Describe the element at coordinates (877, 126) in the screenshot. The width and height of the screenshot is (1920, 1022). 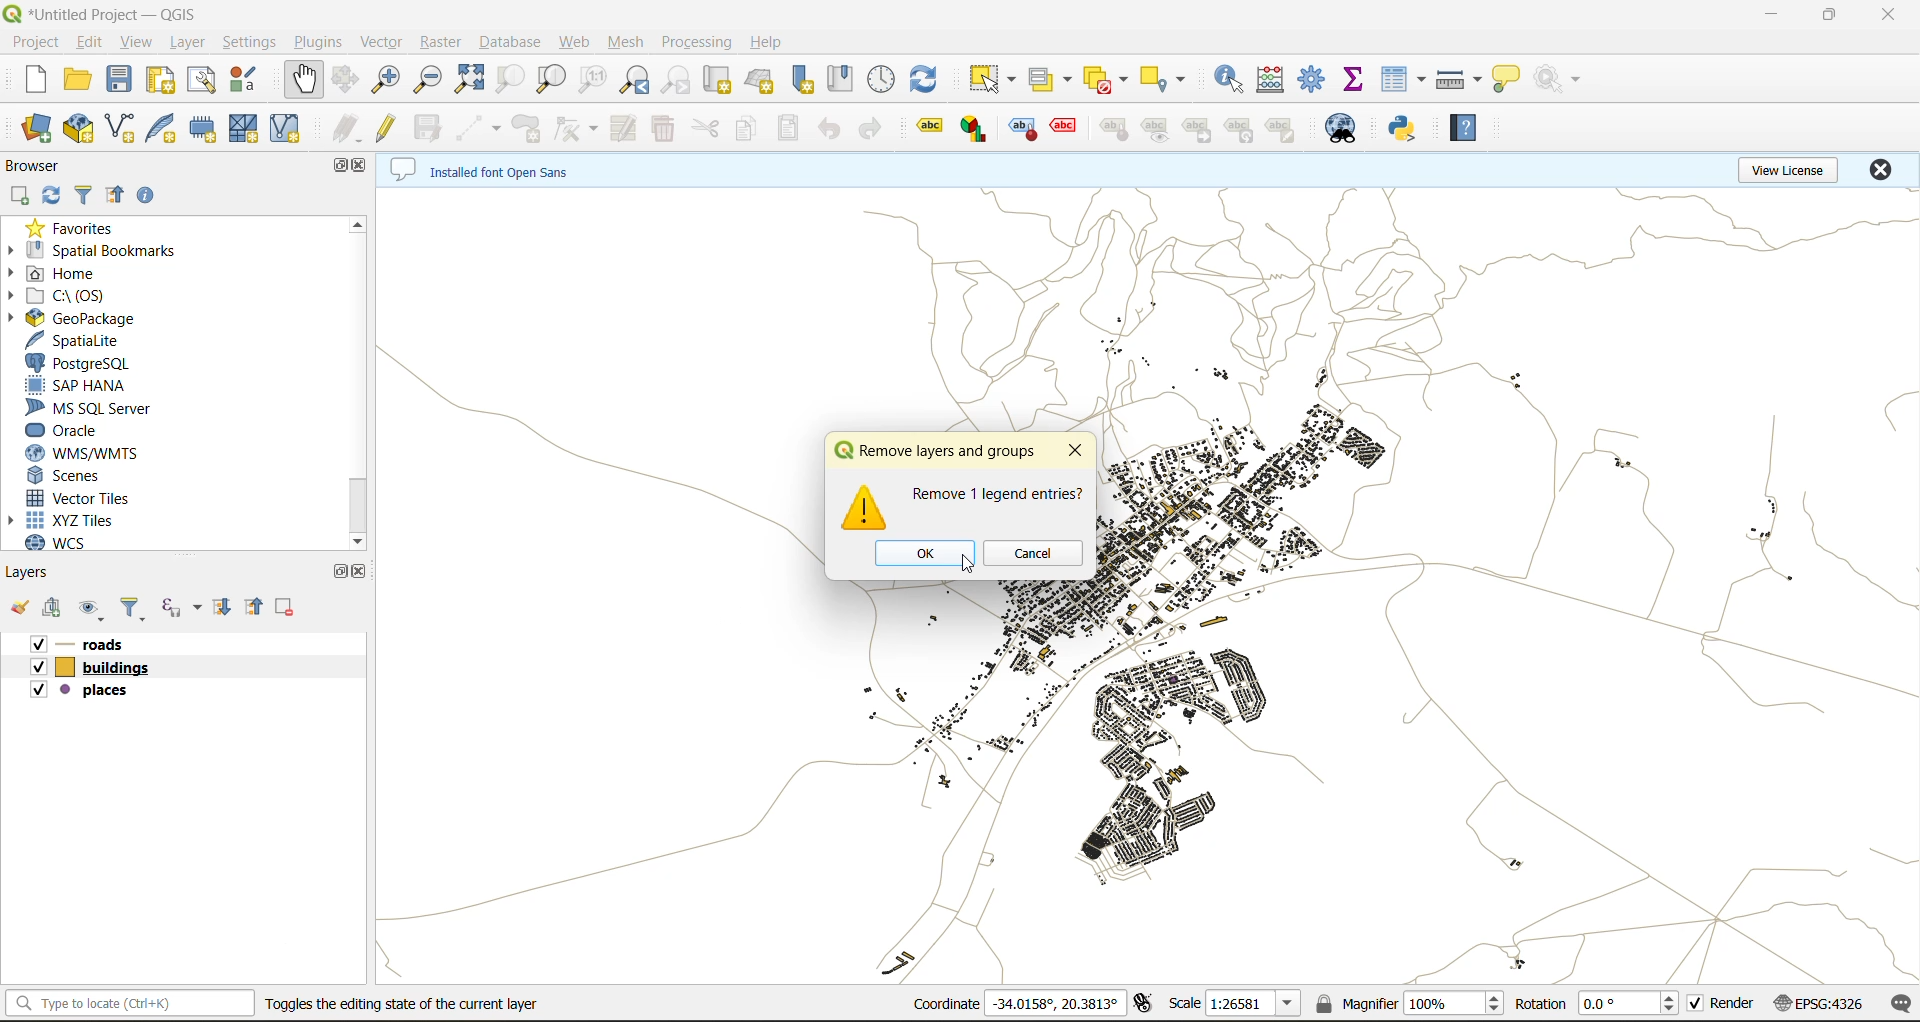
I see `redo` at that location.